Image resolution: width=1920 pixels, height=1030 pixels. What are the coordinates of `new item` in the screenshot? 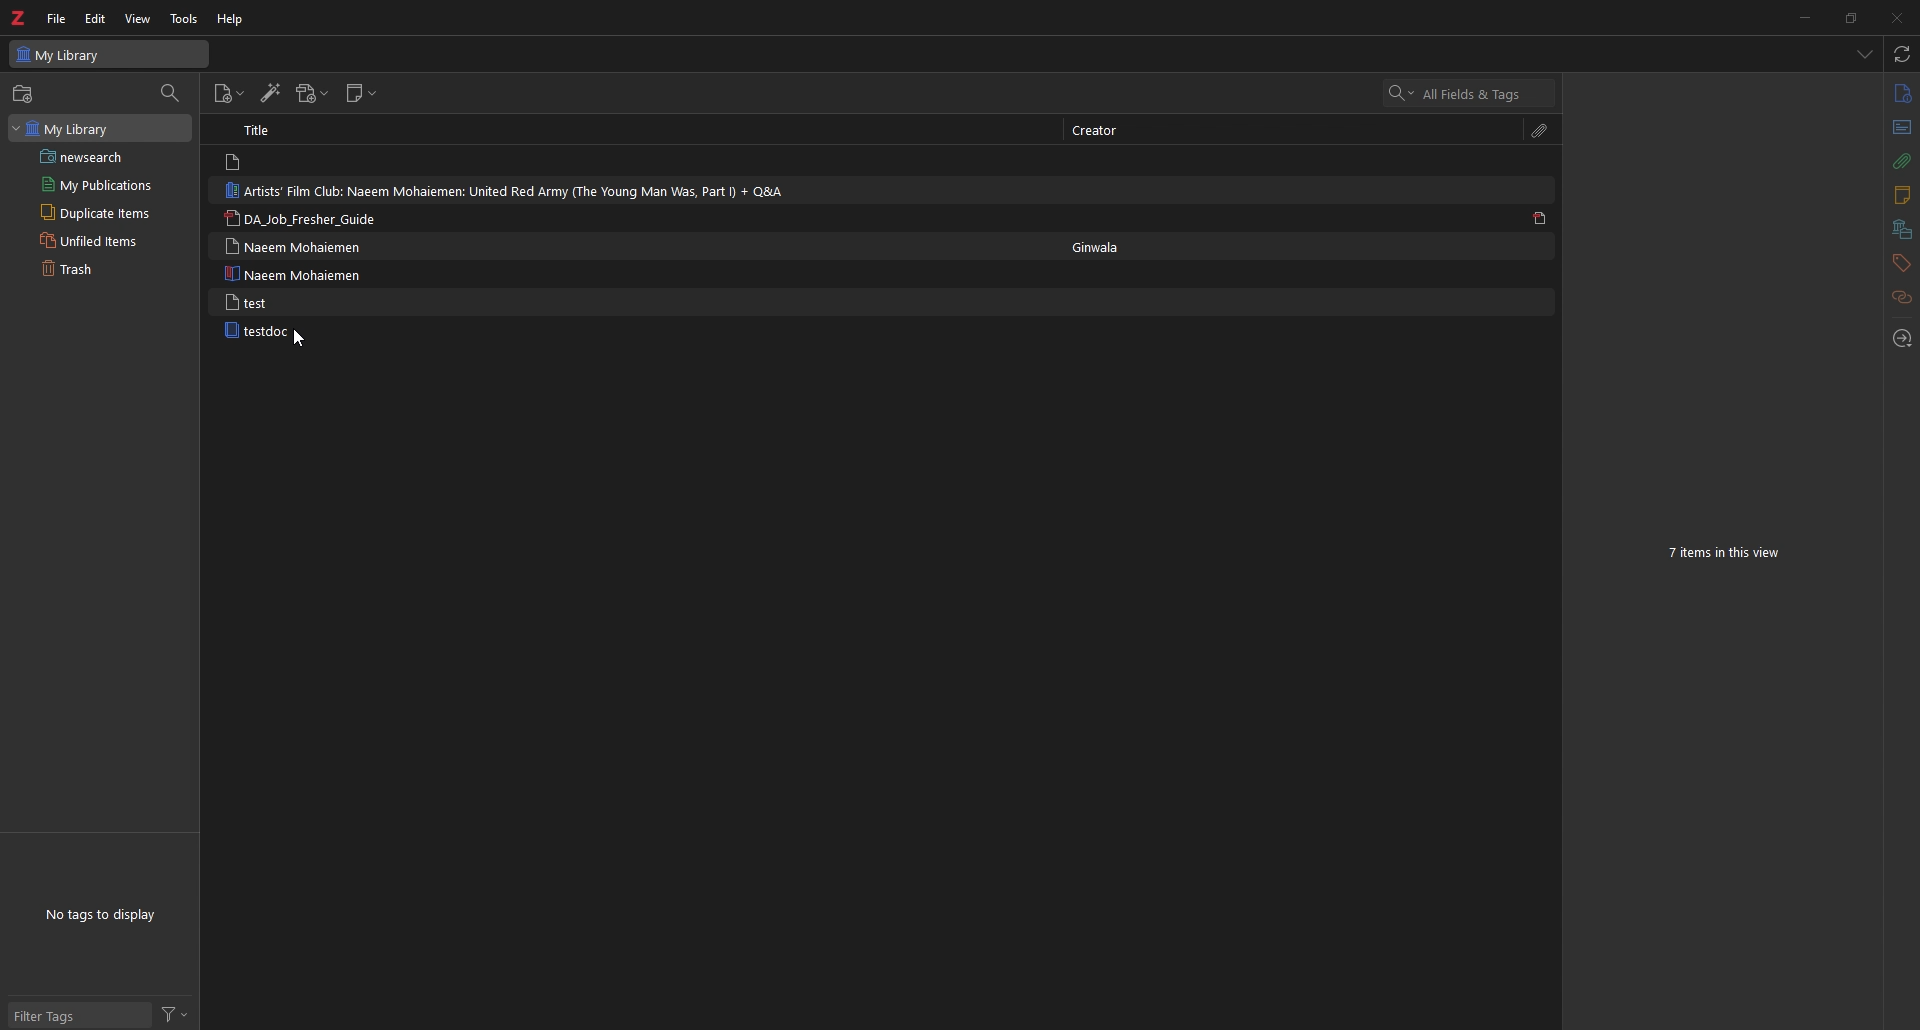 It's located at (228, 96).